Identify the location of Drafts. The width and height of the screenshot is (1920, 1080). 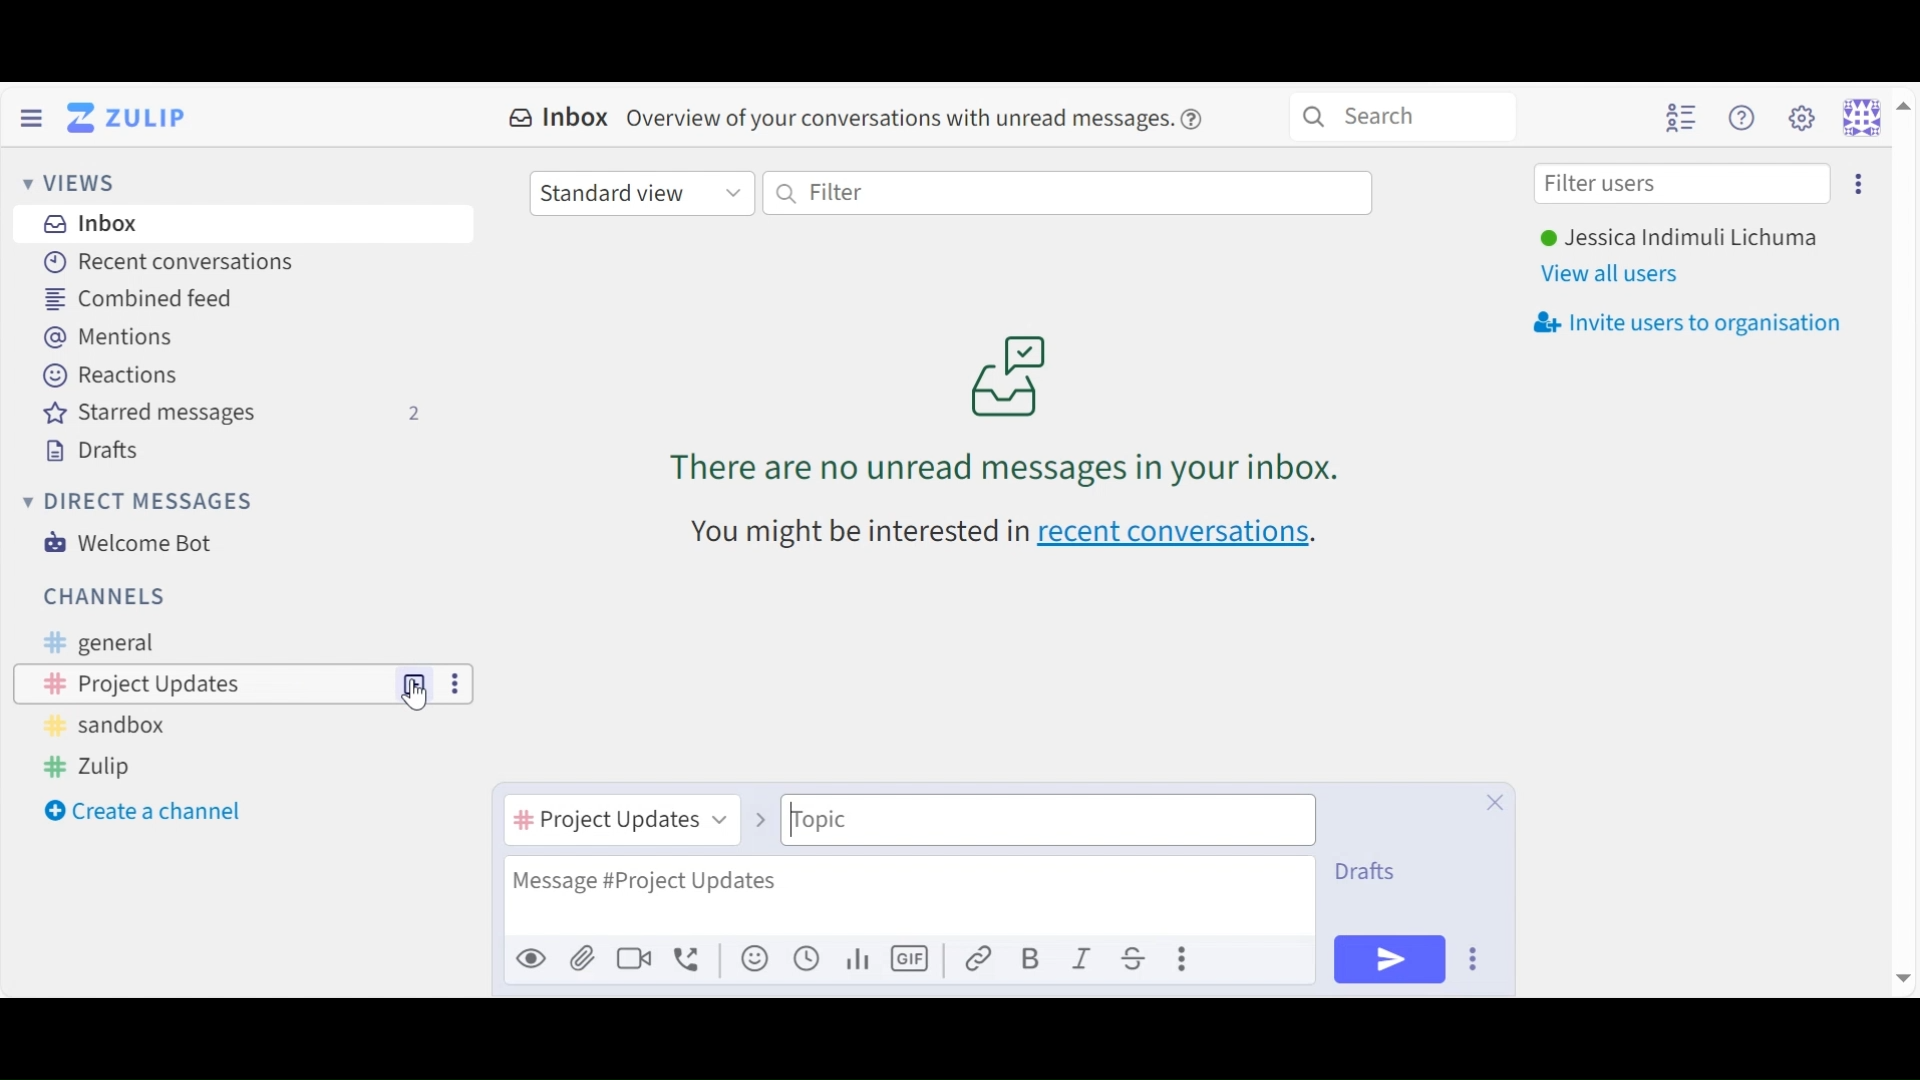
(101, 448).